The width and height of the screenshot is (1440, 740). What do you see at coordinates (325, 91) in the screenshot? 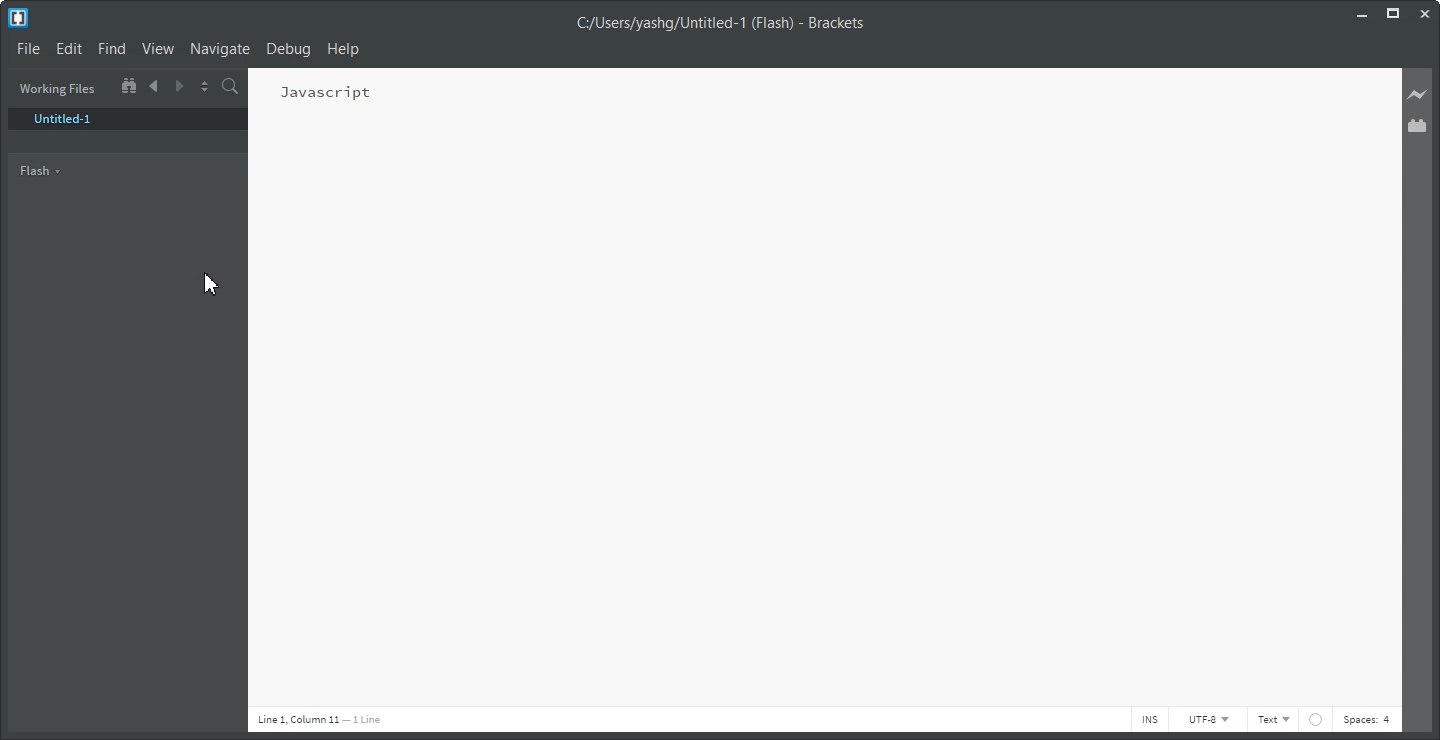
I see `javascript` at bounding box center [325, 91].